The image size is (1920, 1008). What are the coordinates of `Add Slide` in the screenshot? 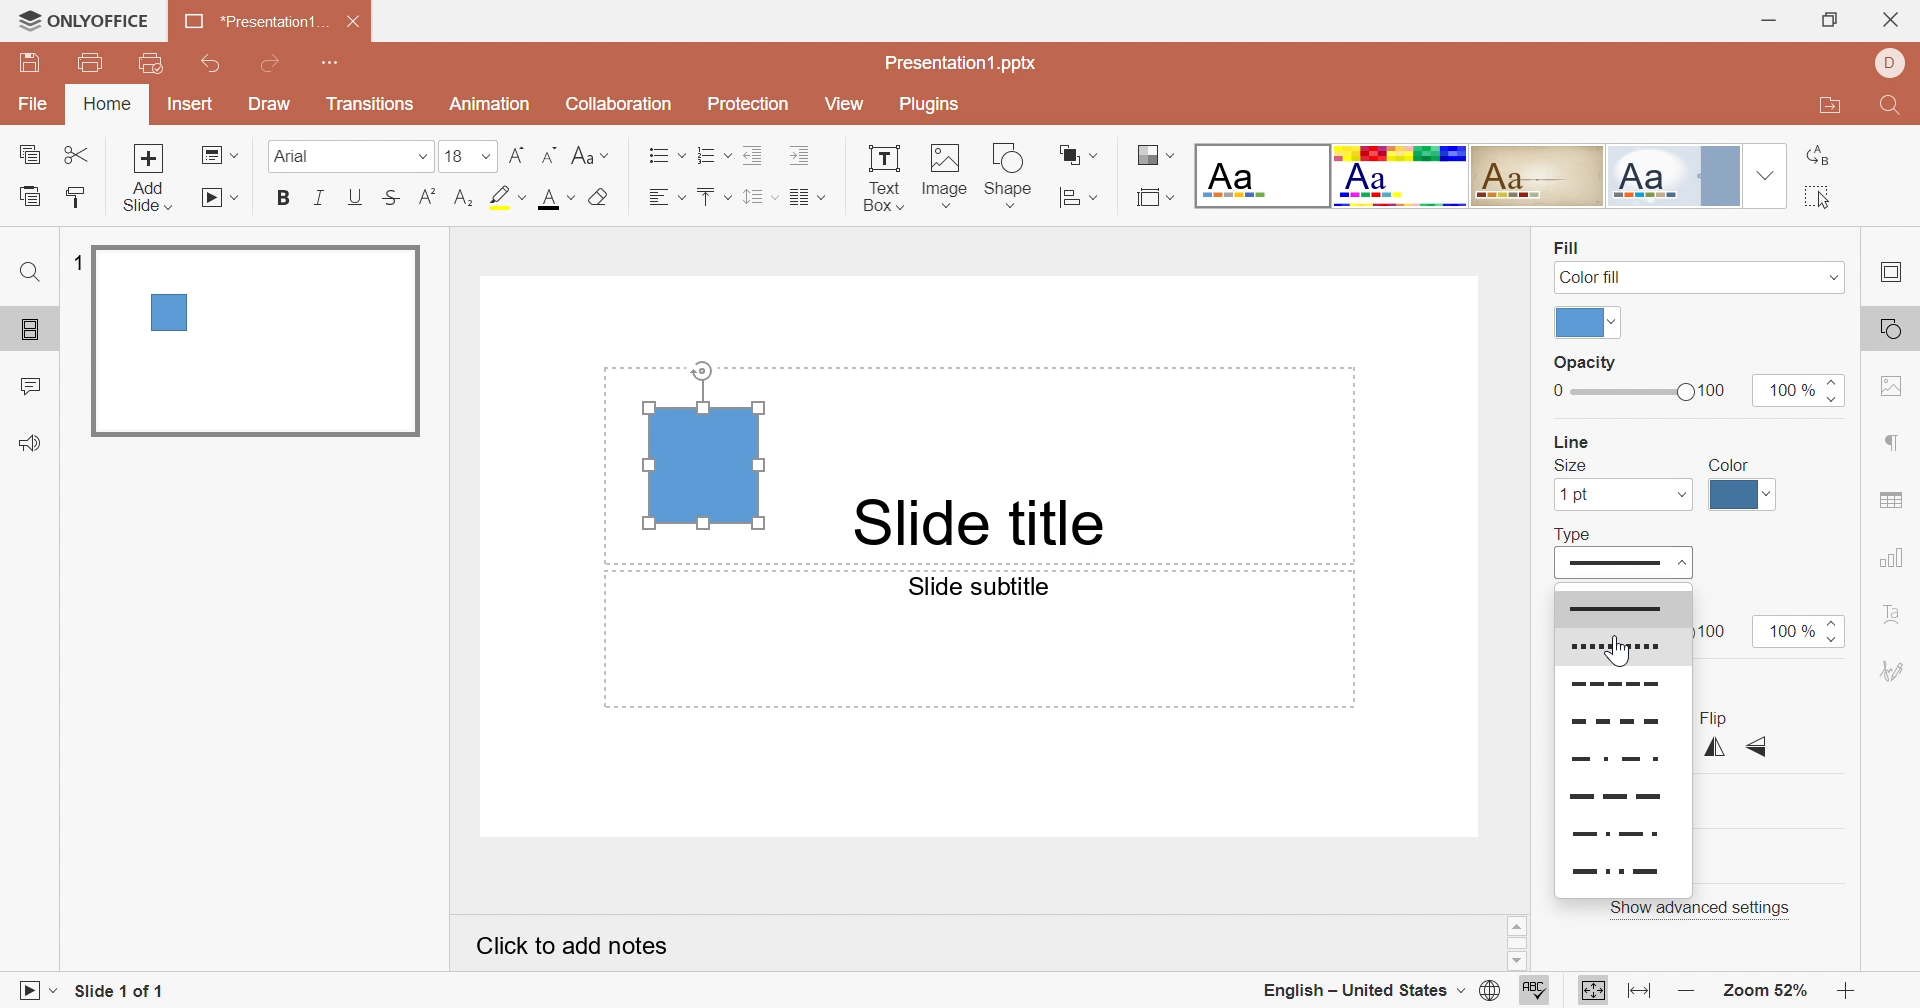 It's located at (153, 178).